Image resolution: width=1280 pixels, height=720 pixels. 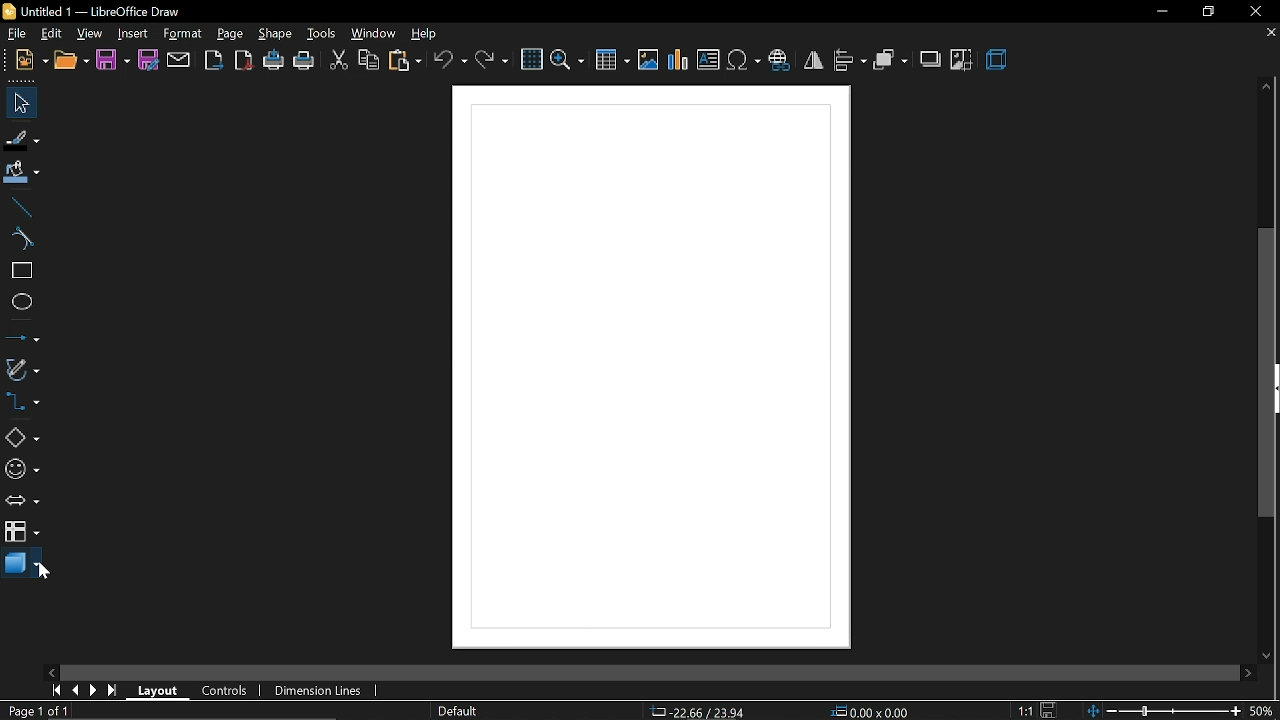 I want to click on arrows, so click(x=23, y=502).